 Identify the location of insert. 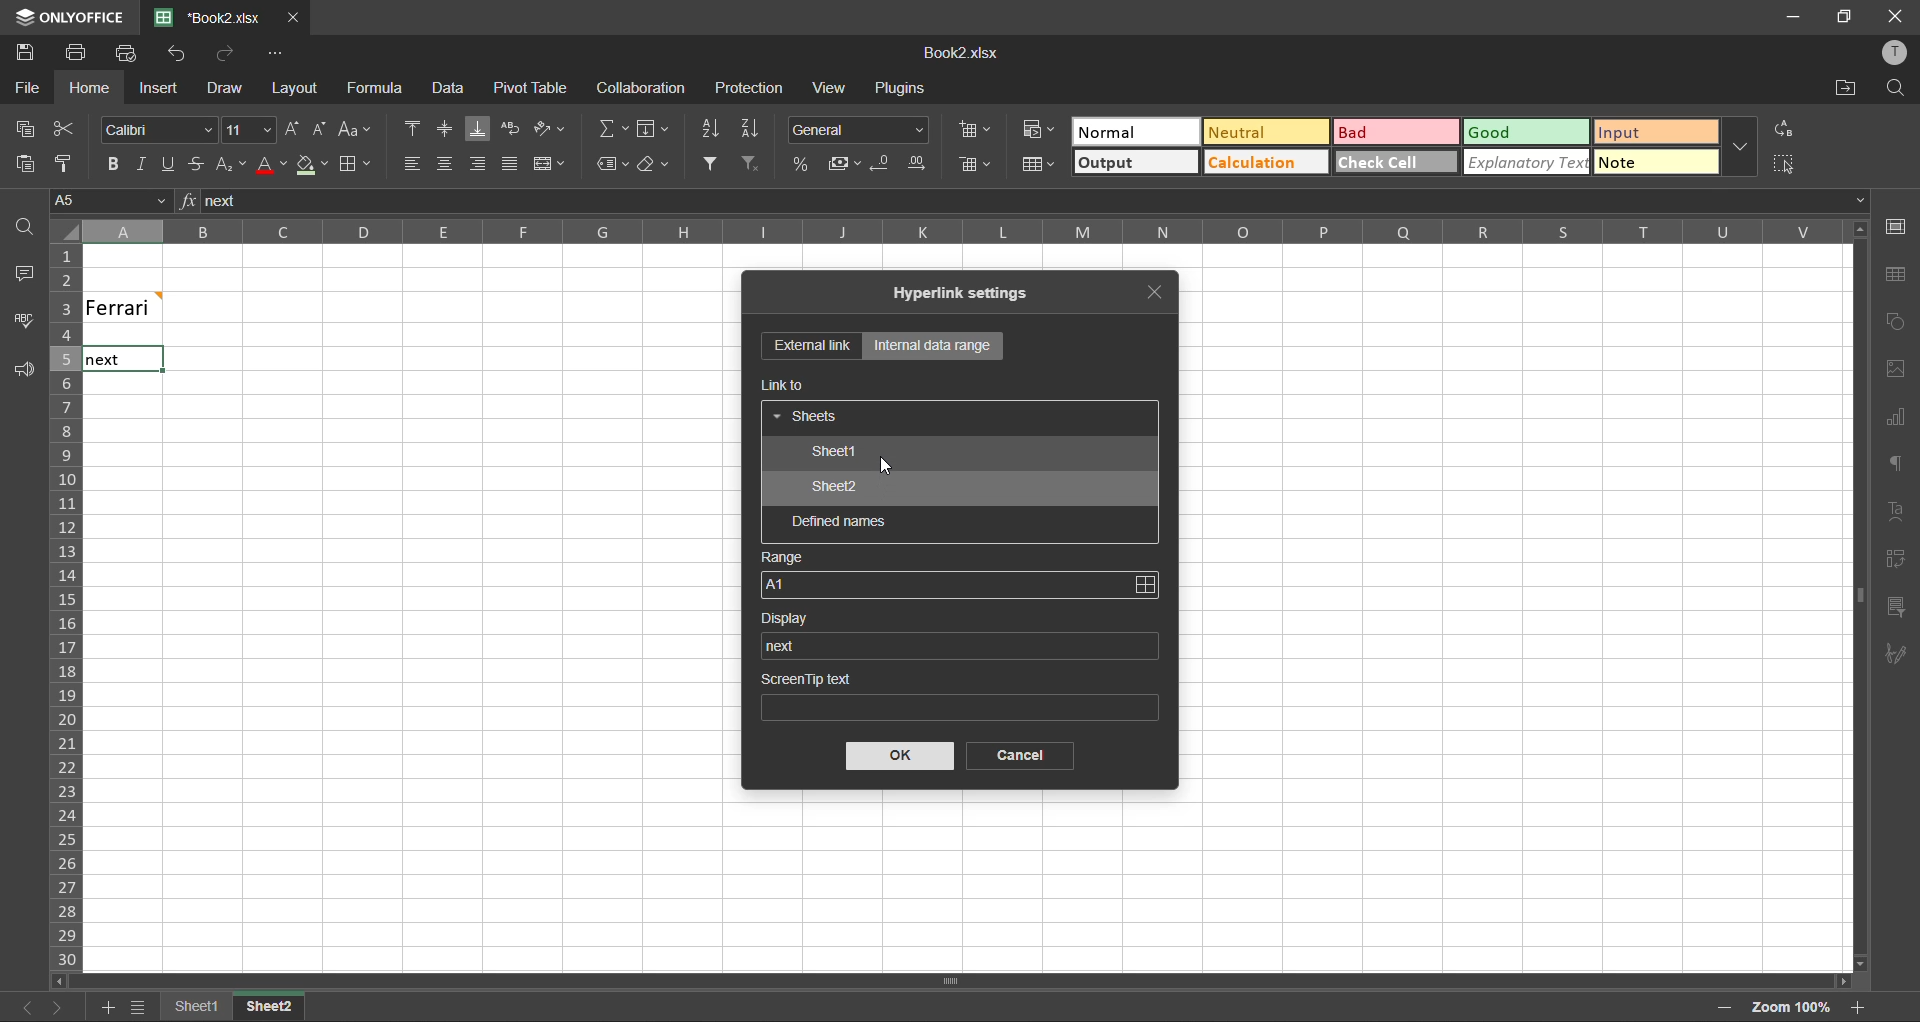
(155, 87).